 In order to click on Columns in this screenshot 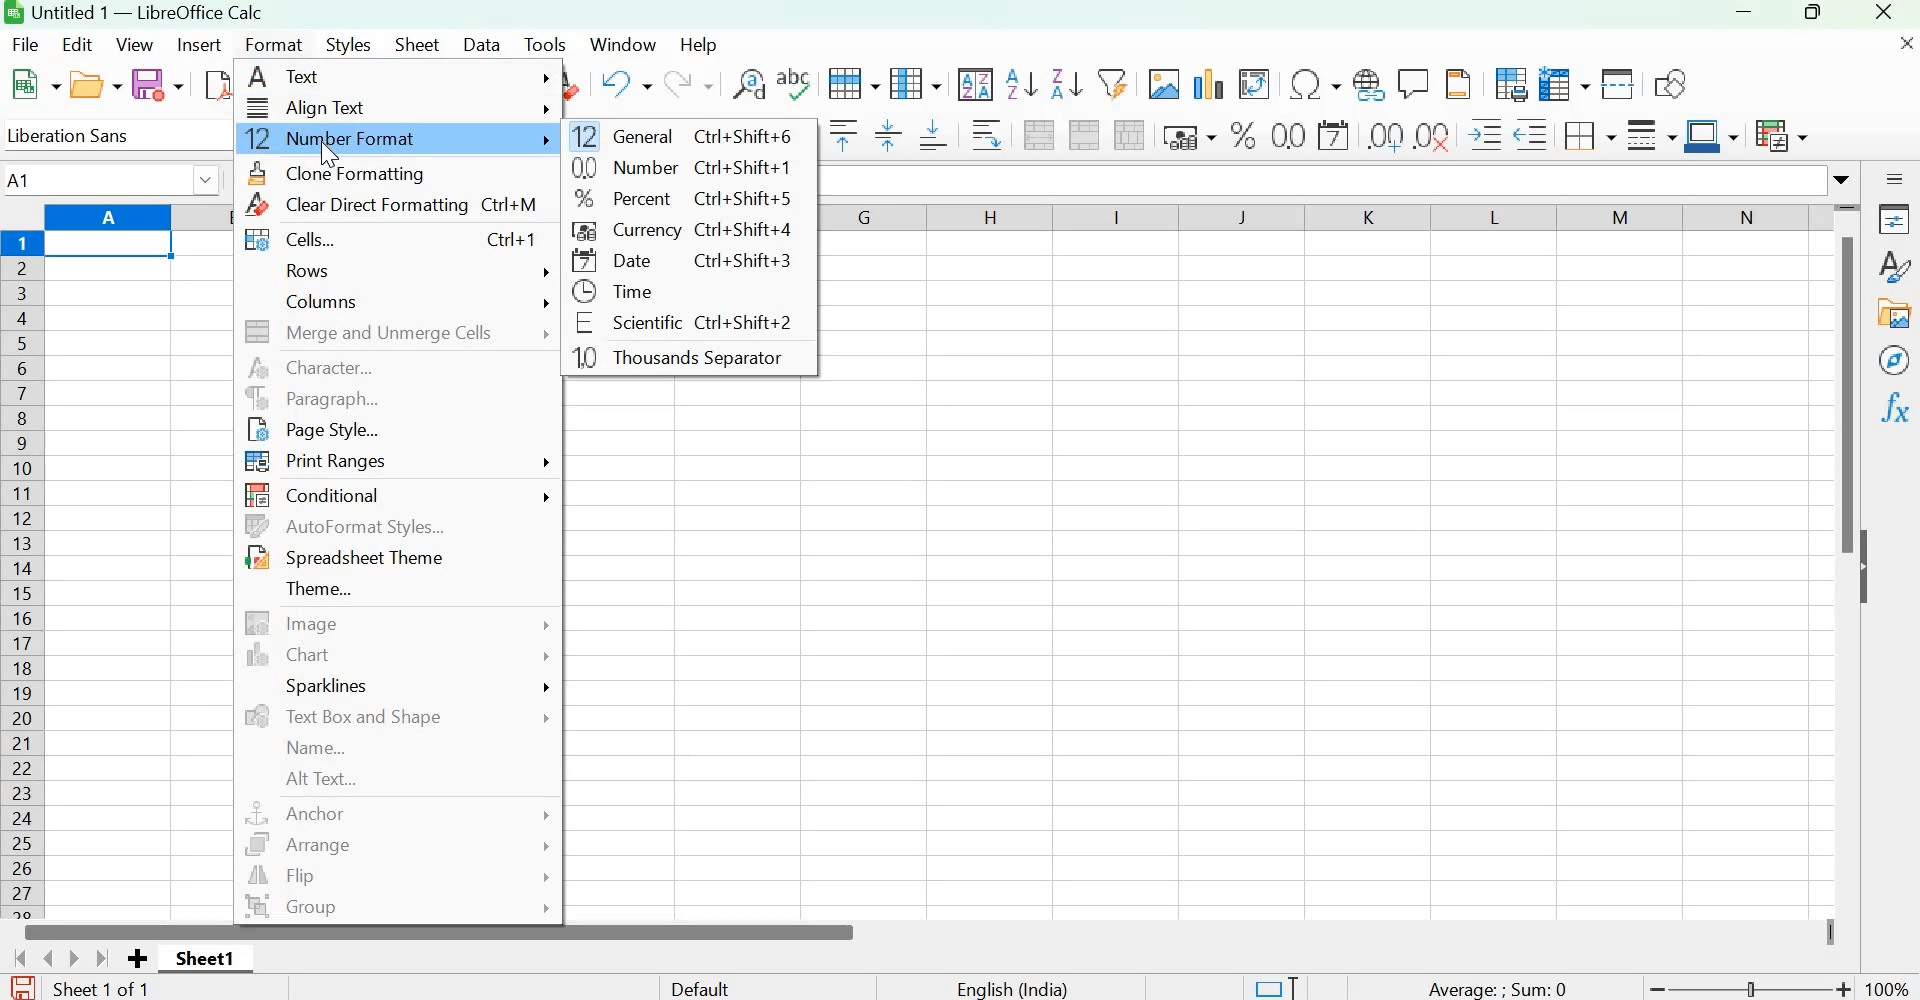, I will do `click(24, 574)`.